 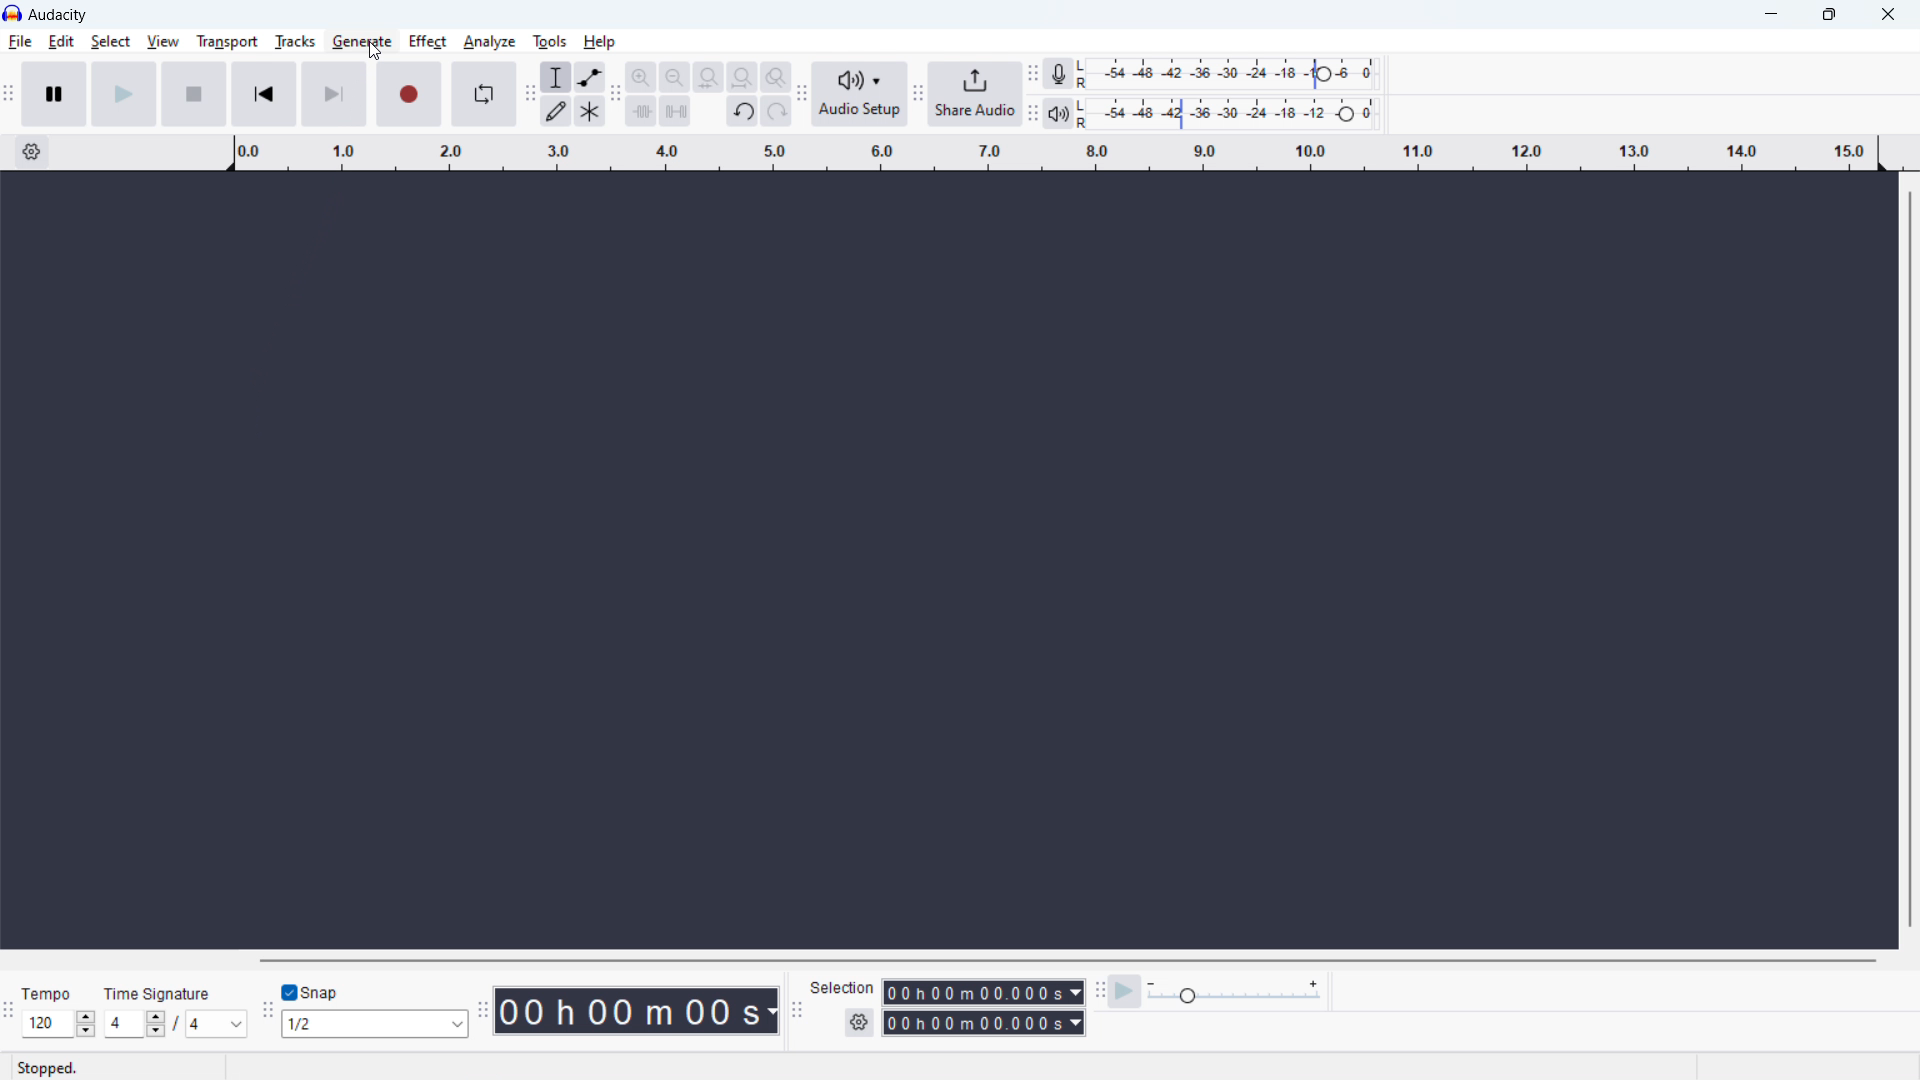 I want to click on silence audio selection, so click(x=675, y=111).